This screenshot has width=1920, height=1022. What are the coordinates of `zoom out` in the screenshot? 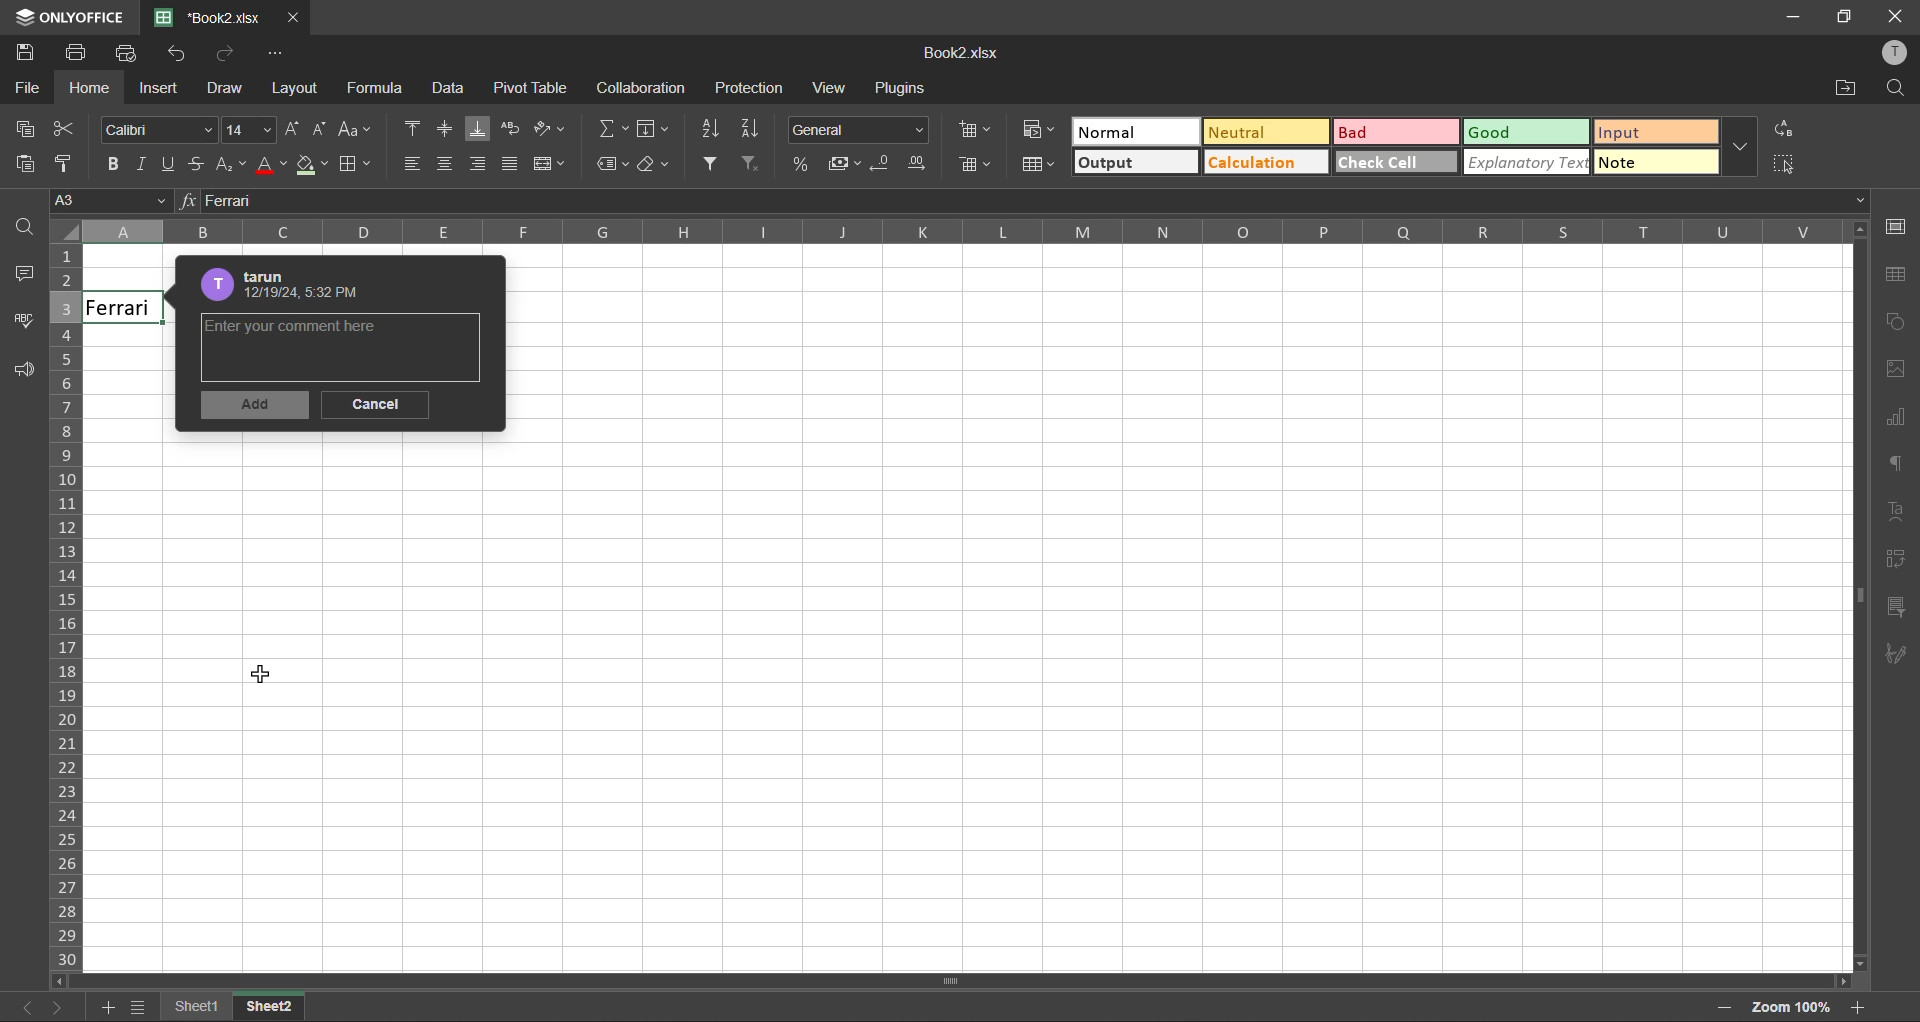 It's located at (1720, 1006).